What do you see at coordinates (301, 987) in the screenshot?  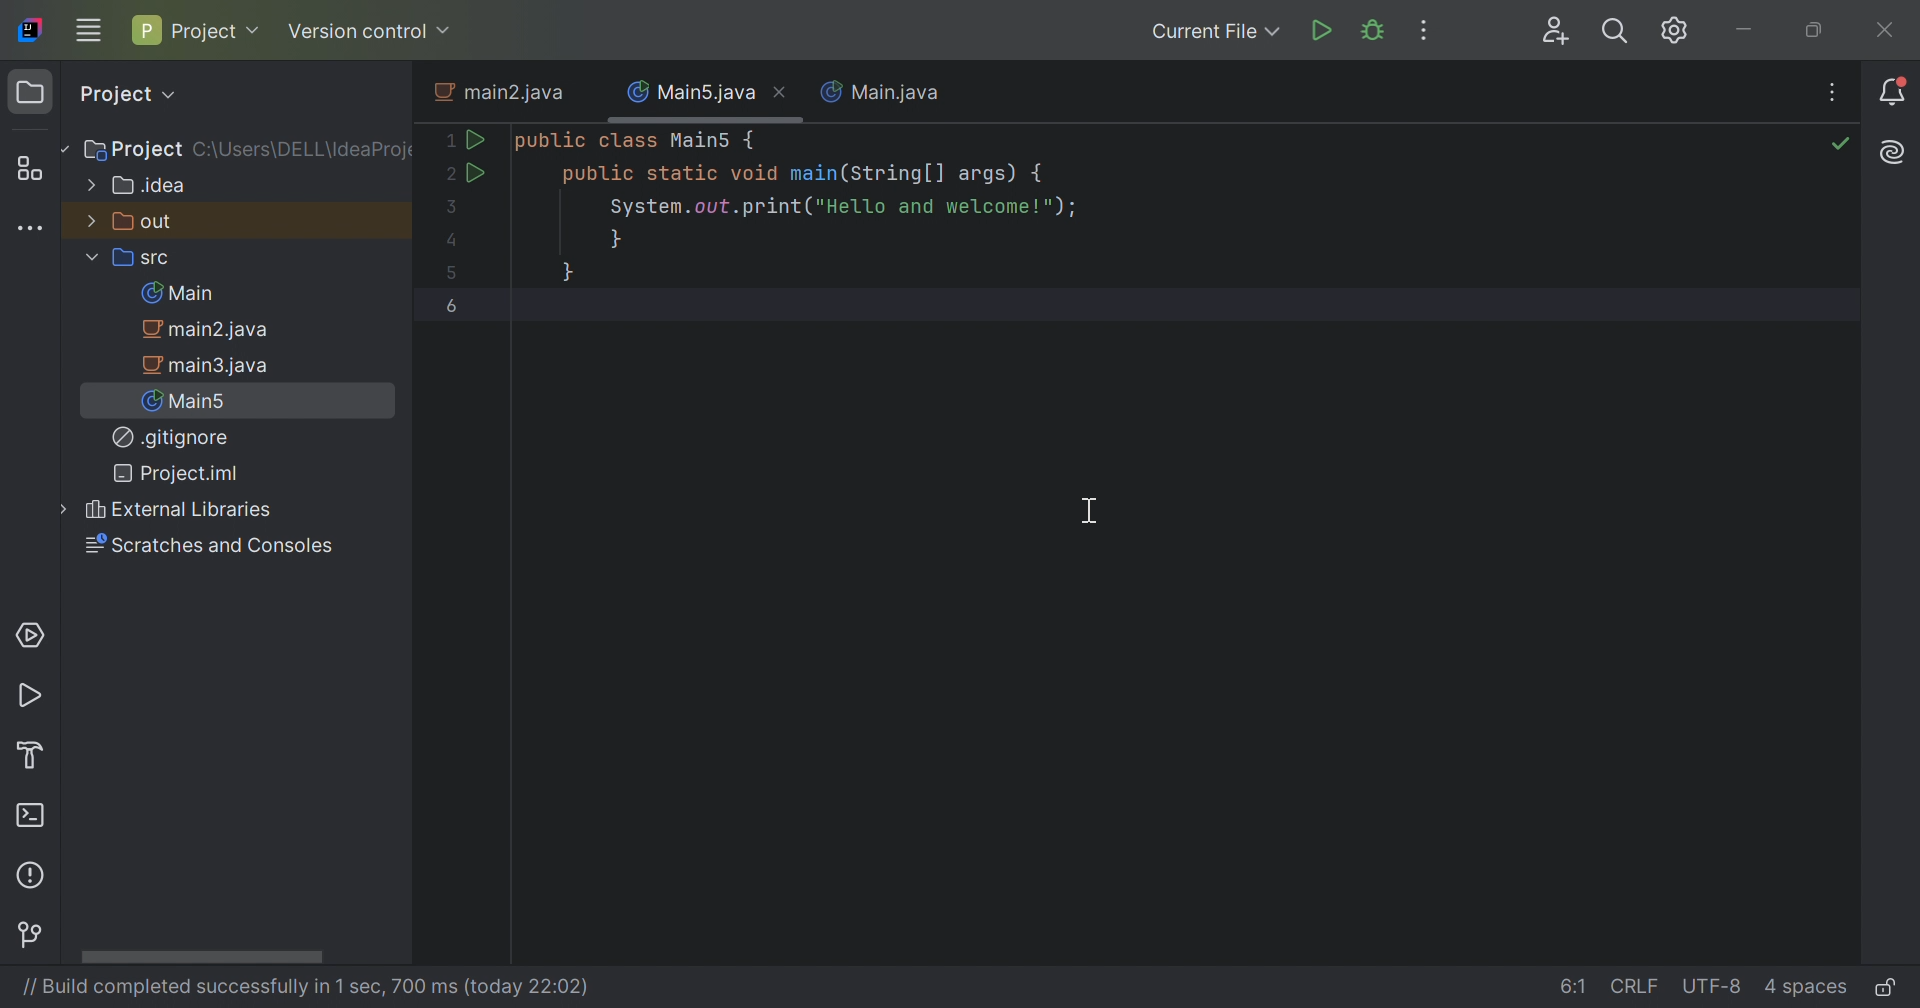 I see `// Build completed successfully in 1 sec, 700 ms(today 22:02)` at bounding box center [301, 987].